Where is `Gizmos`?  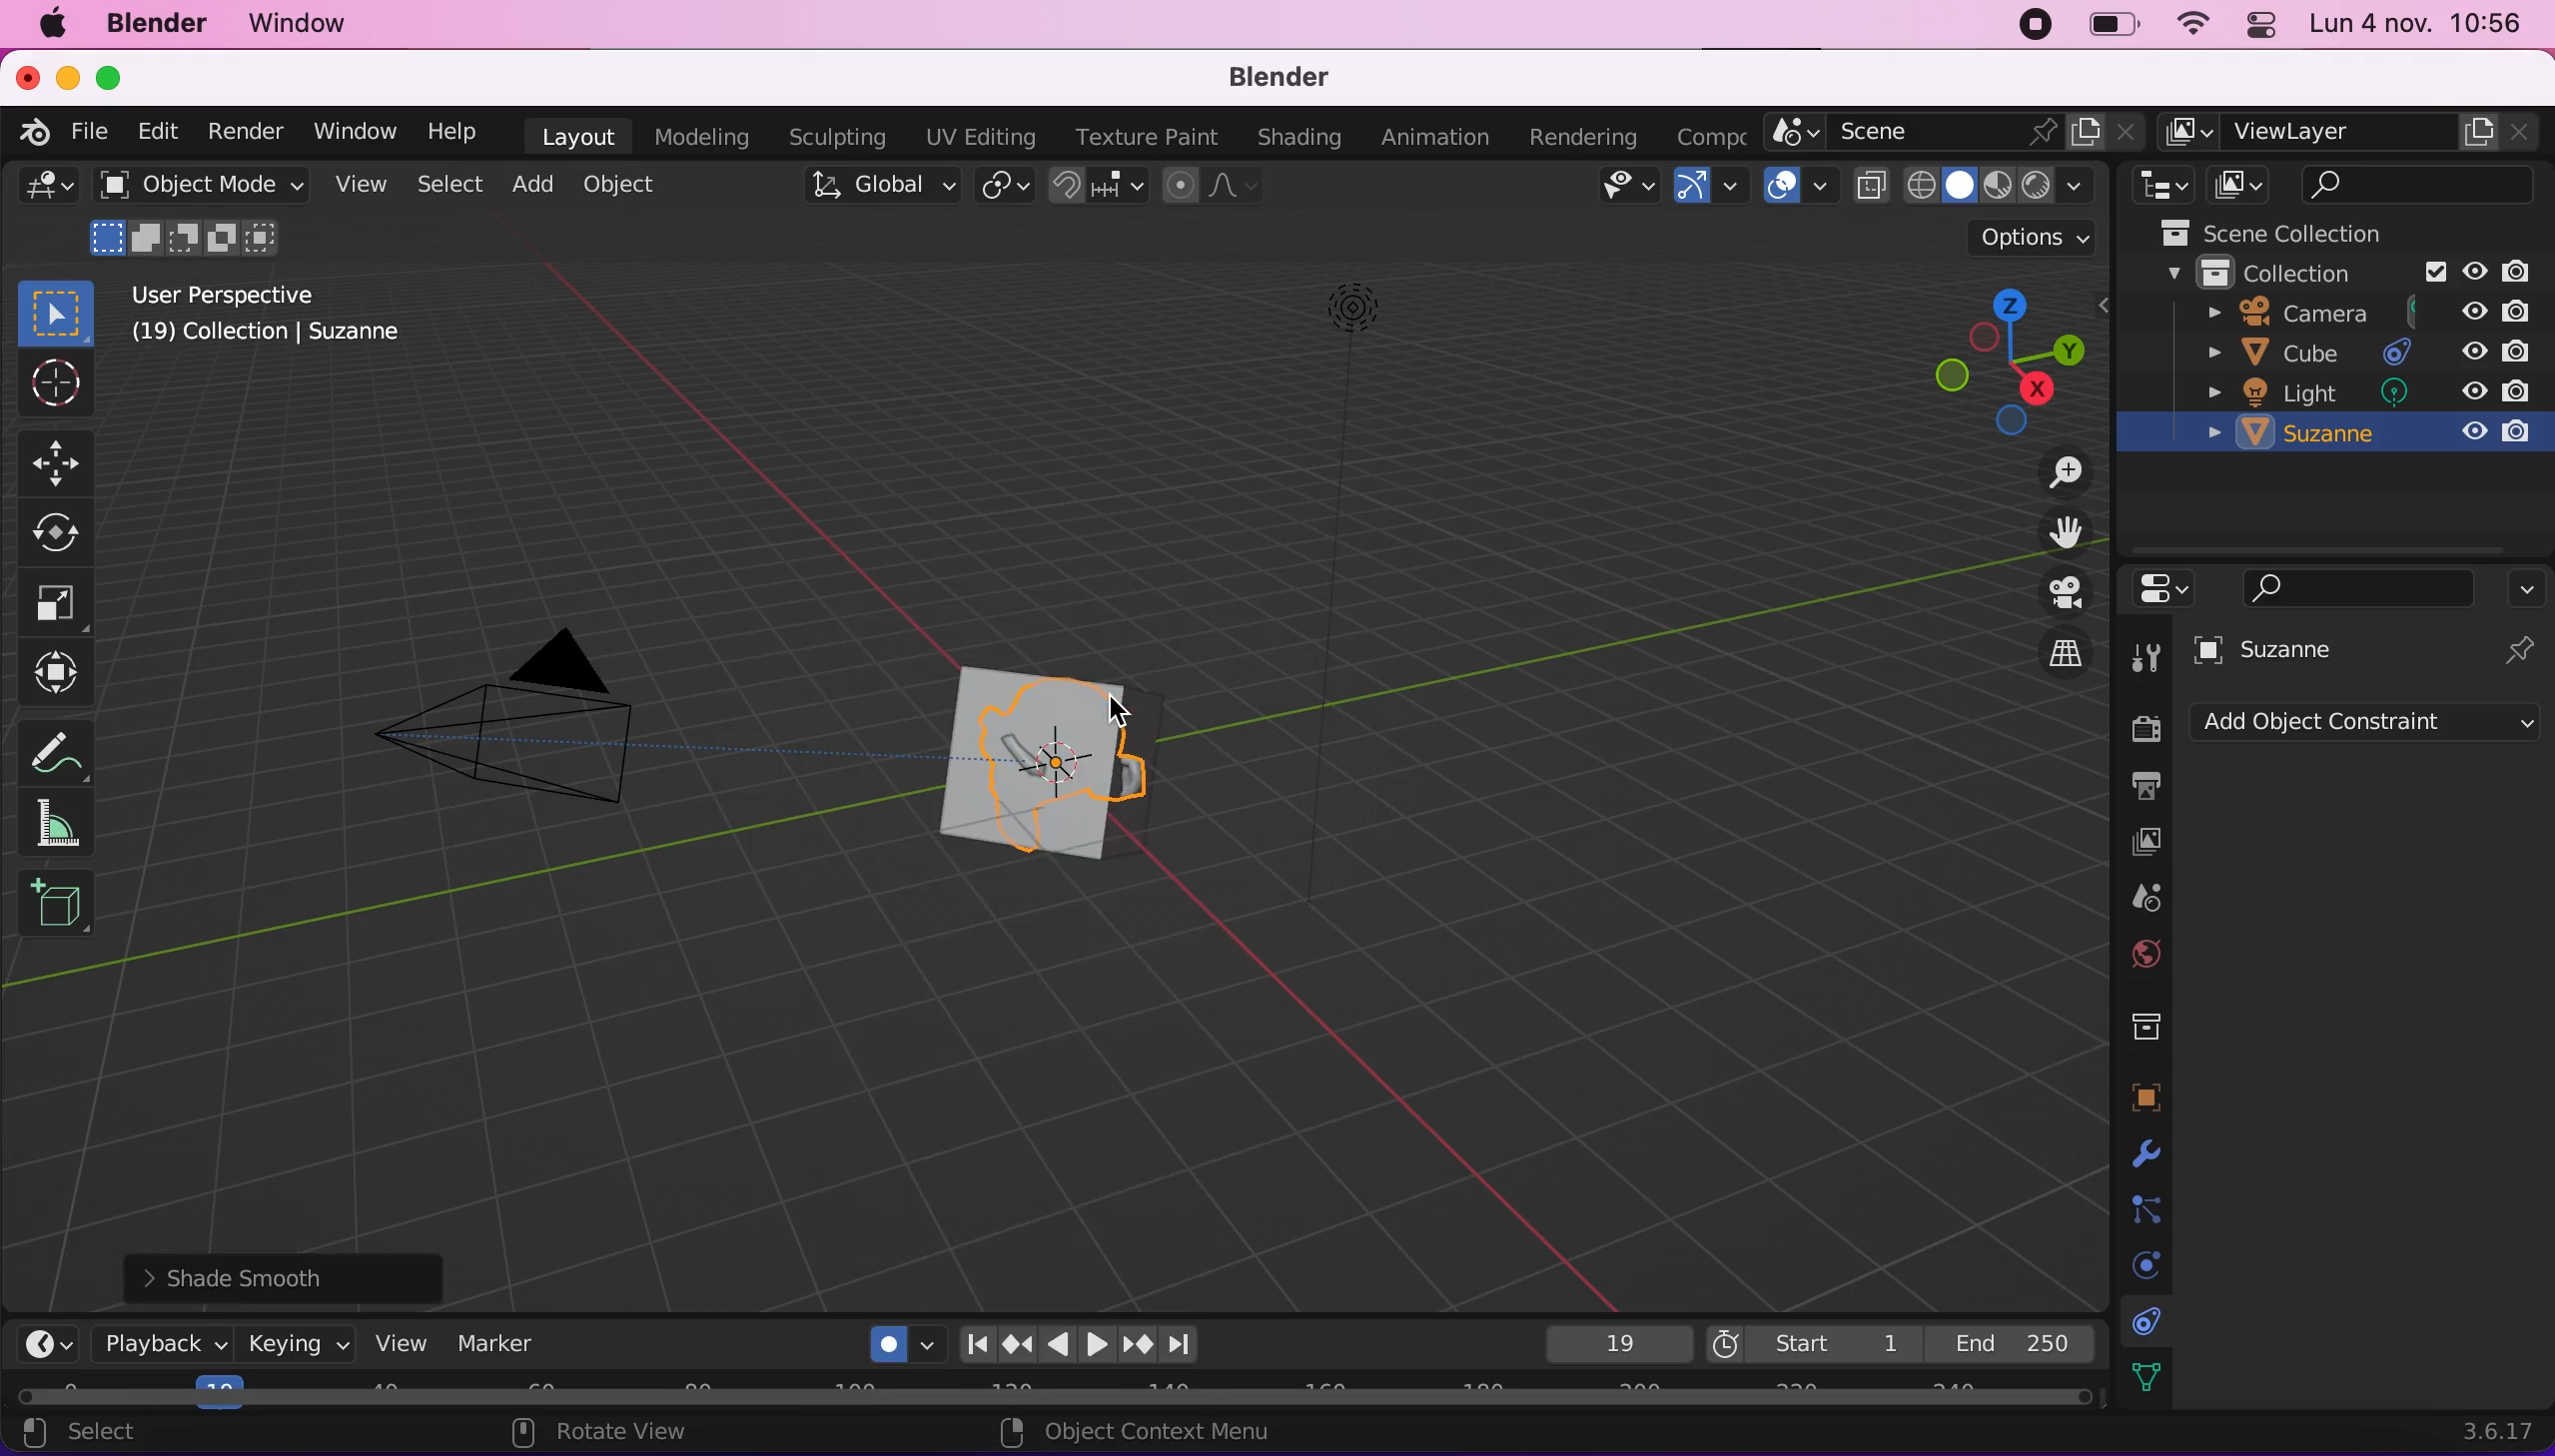 Gizmos is located at coordinates (1733, 188).